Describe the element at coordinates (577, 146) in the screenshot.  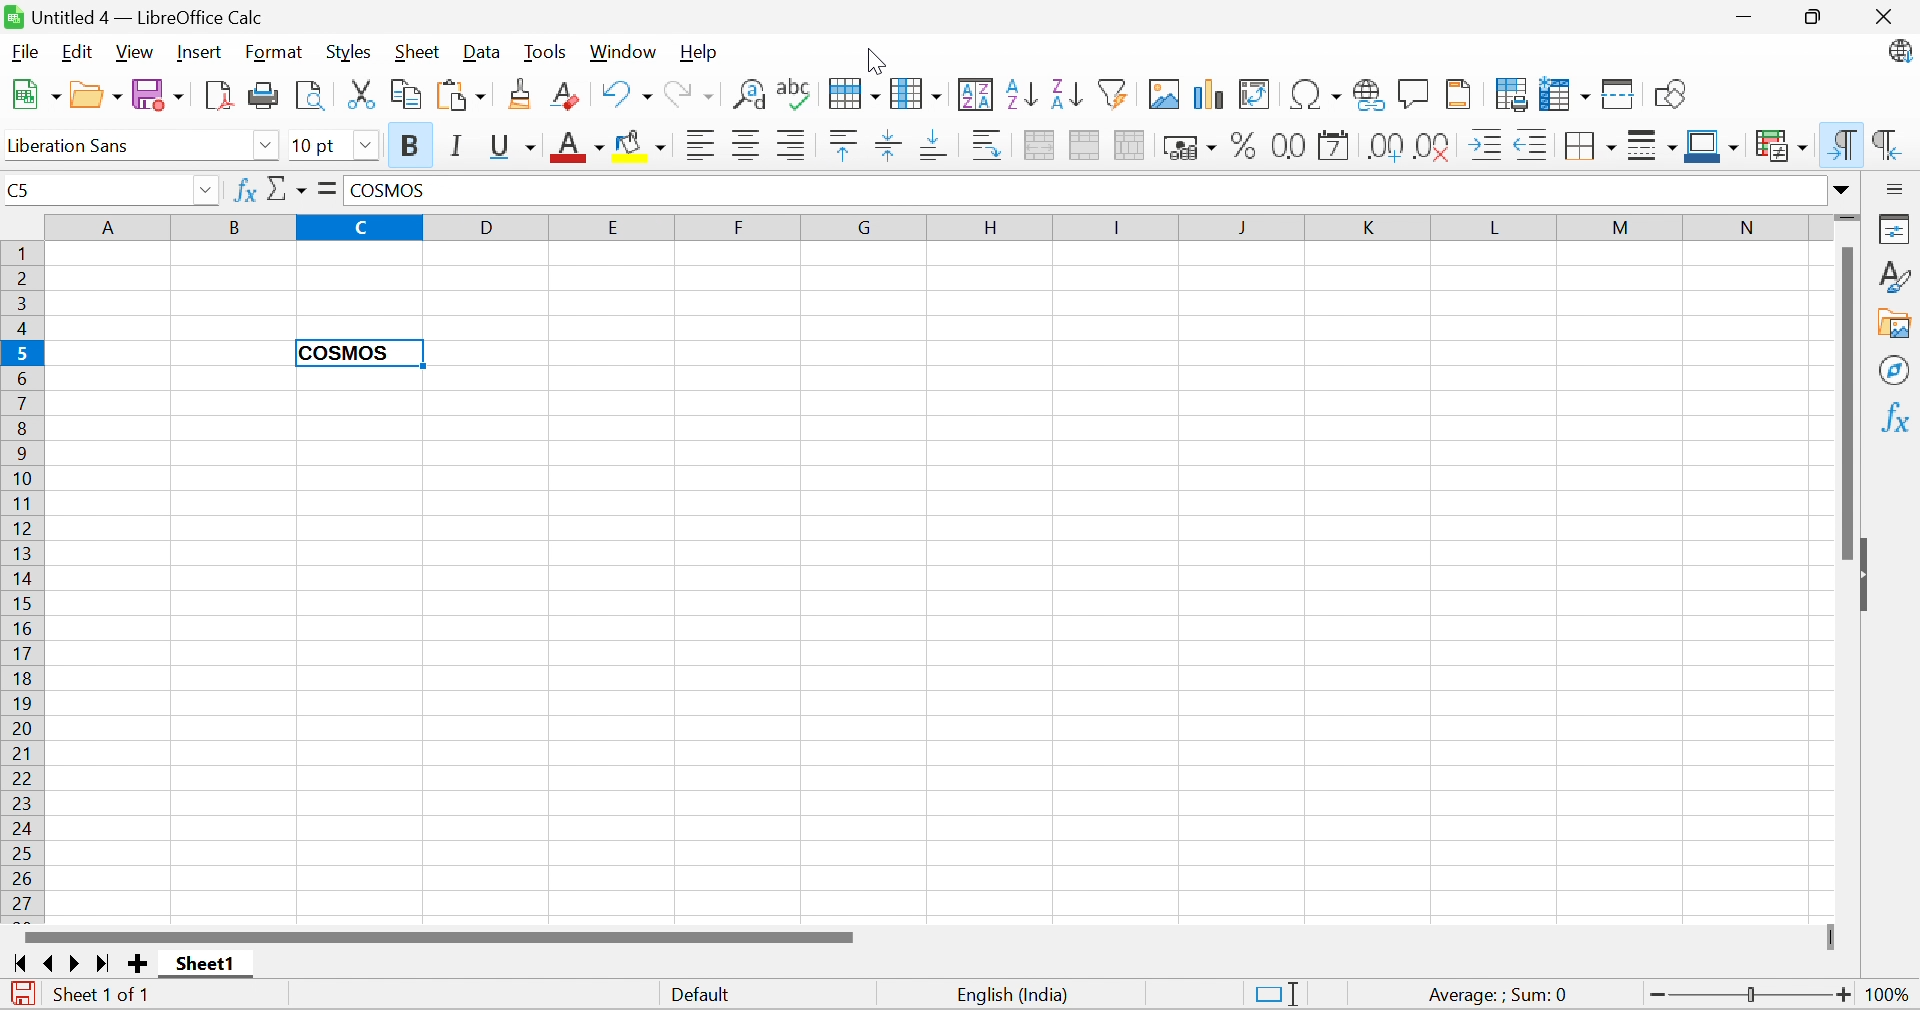
I see `Font Color` at that location.